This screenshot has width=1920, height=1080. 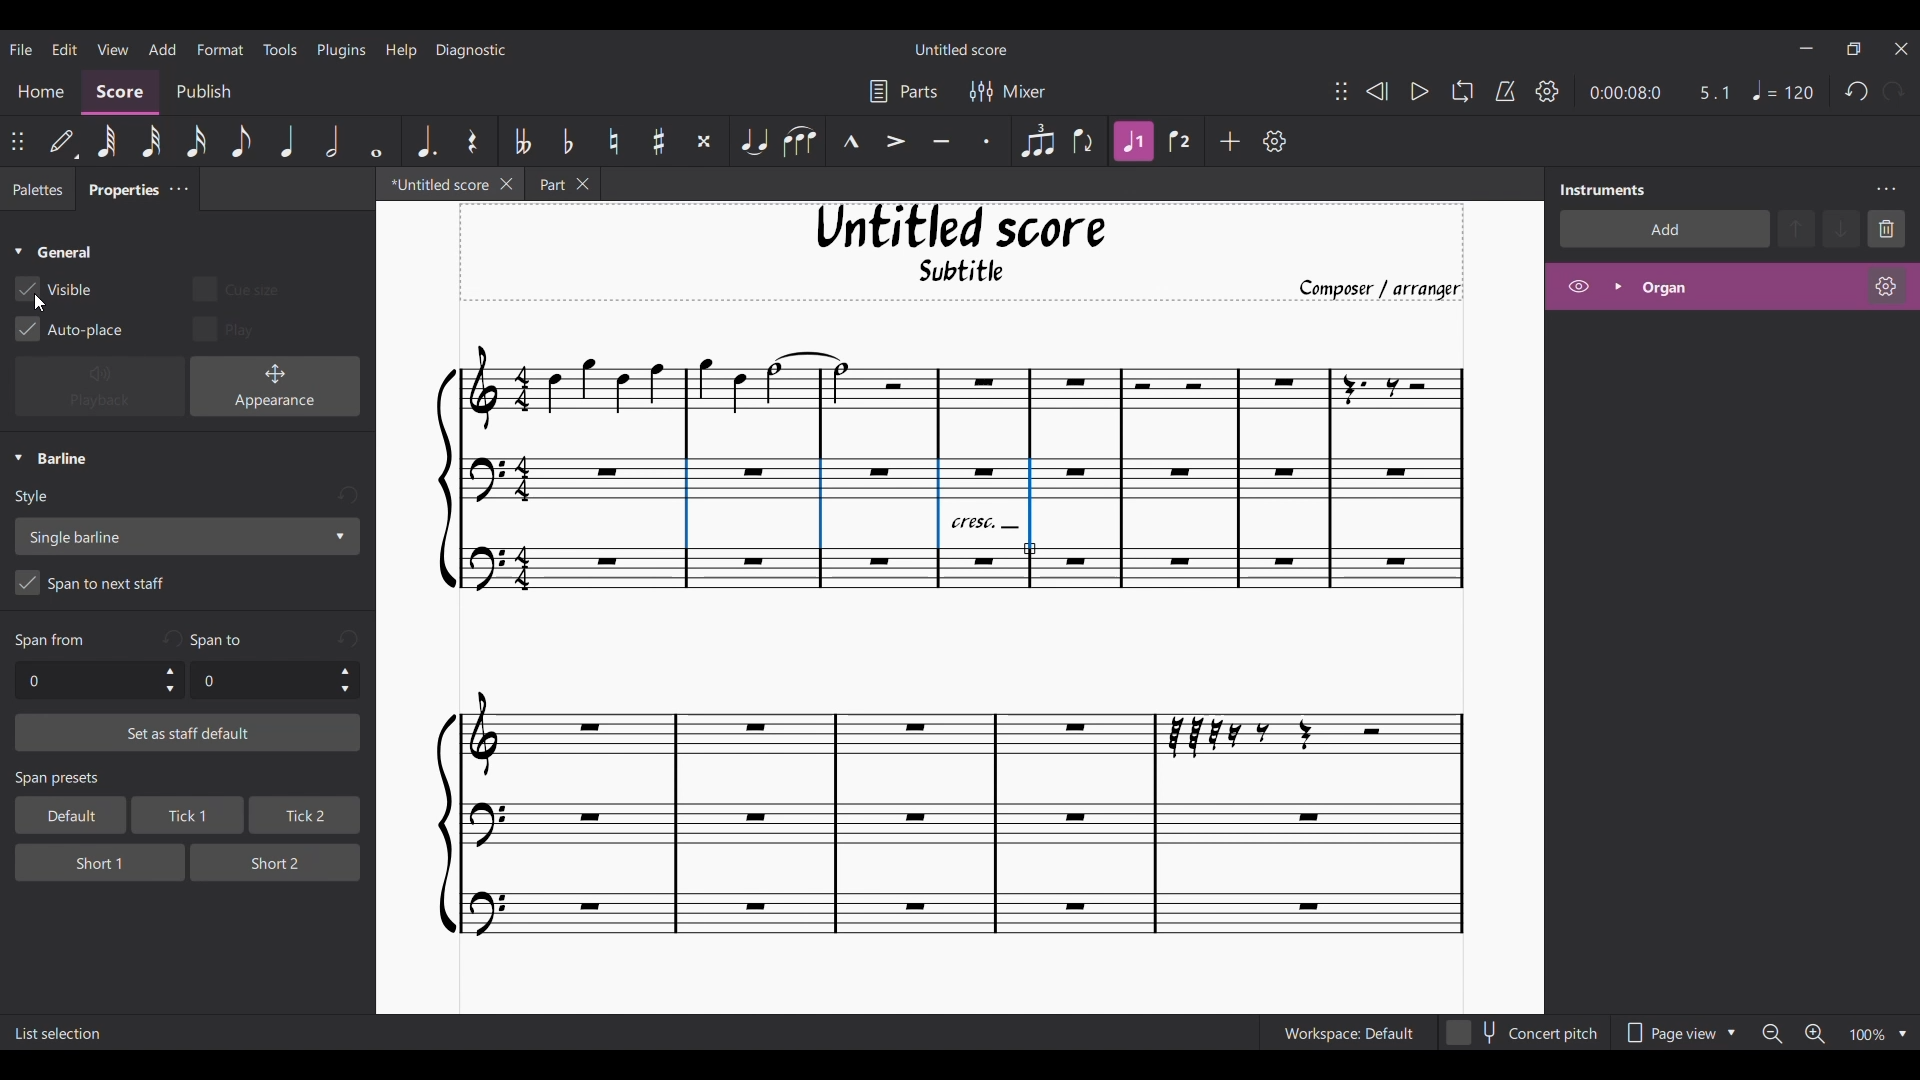 What do you see at coordinates (1886, 286) in the screenshot?
I see `Organ settings` at bounding box center [1886, 286].